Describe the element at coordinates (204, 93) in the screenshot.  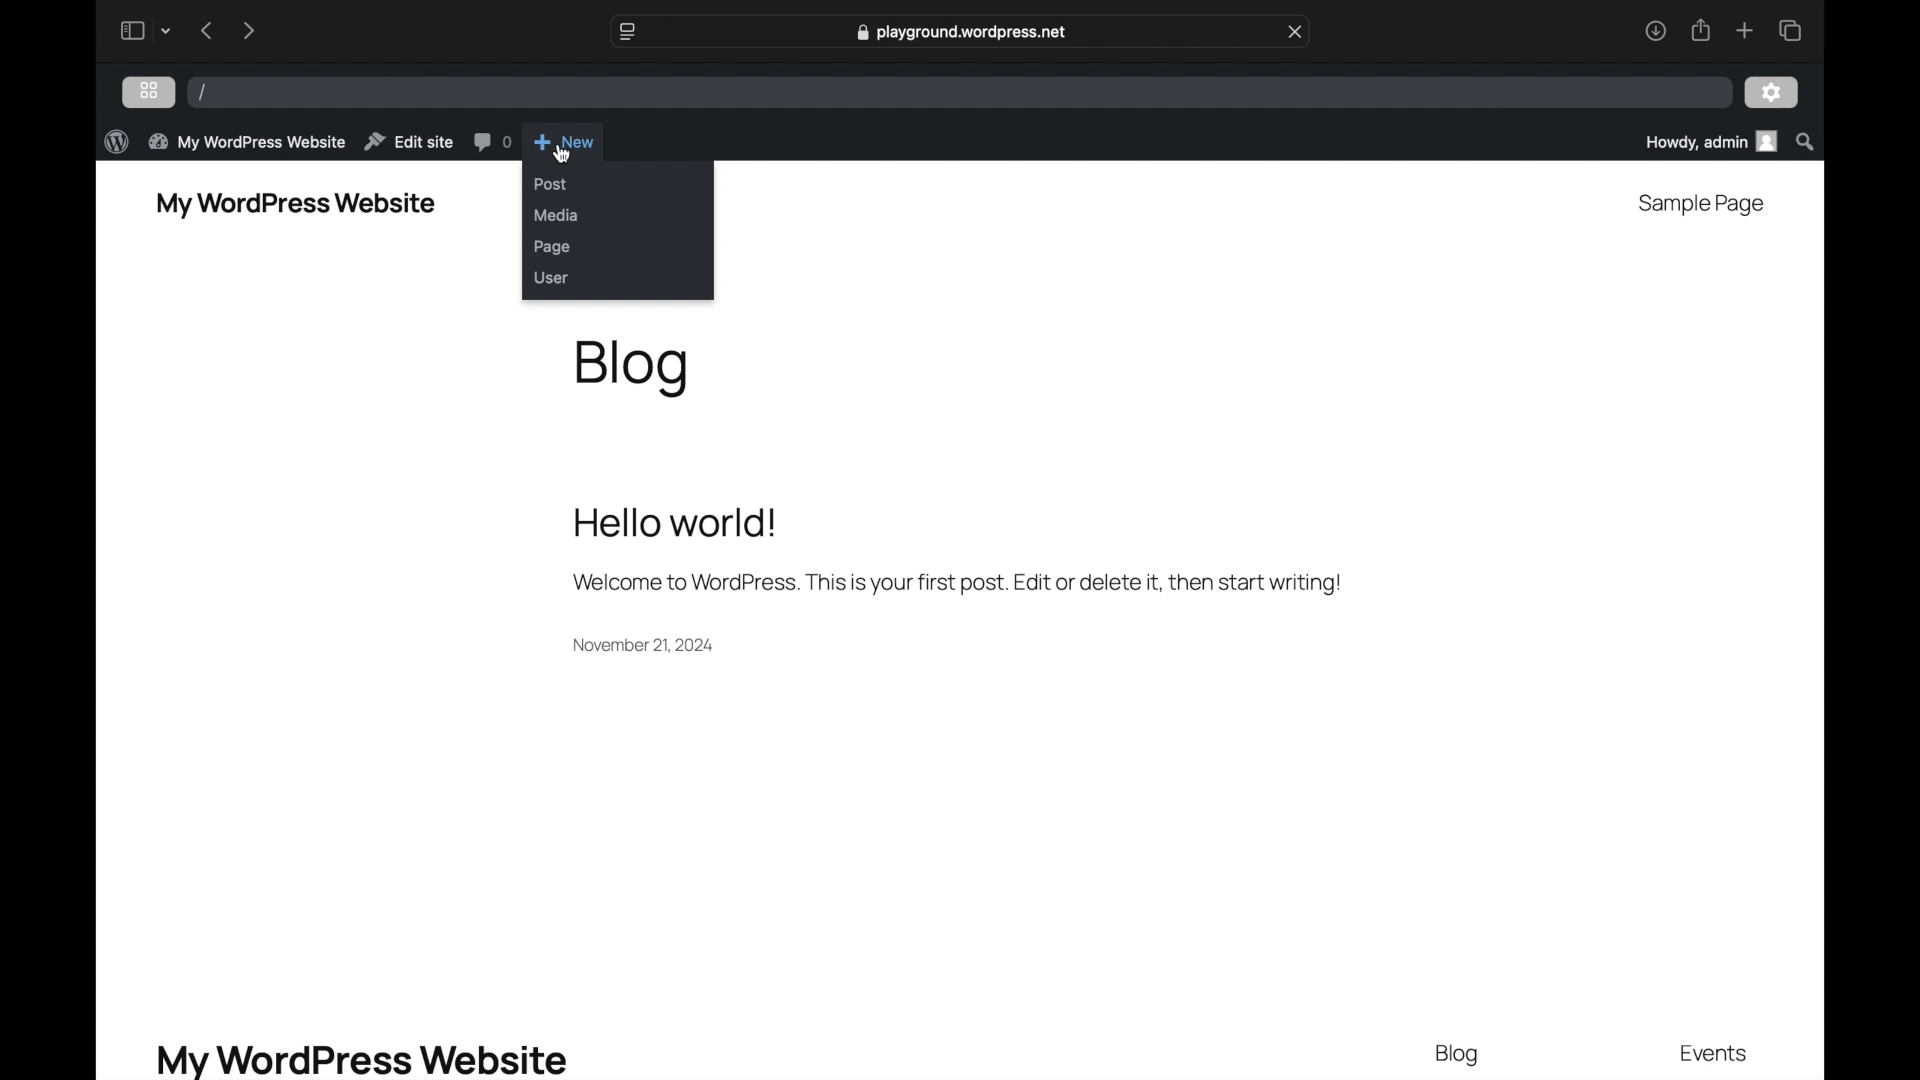
I see `/` at that location.